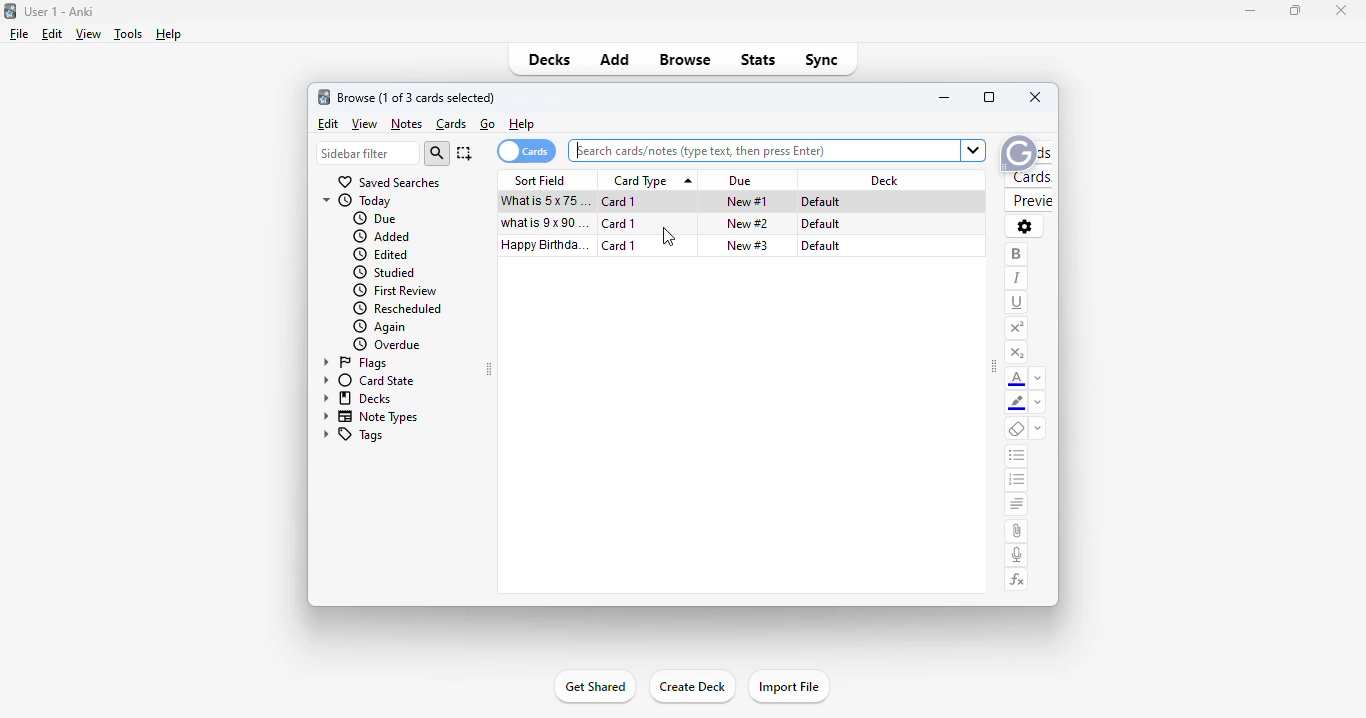 This screenshot has width=1366, height=718. Describe the element at coordinates (544, 222) in the screenshot. I see `what is 9x90=?` at that location.